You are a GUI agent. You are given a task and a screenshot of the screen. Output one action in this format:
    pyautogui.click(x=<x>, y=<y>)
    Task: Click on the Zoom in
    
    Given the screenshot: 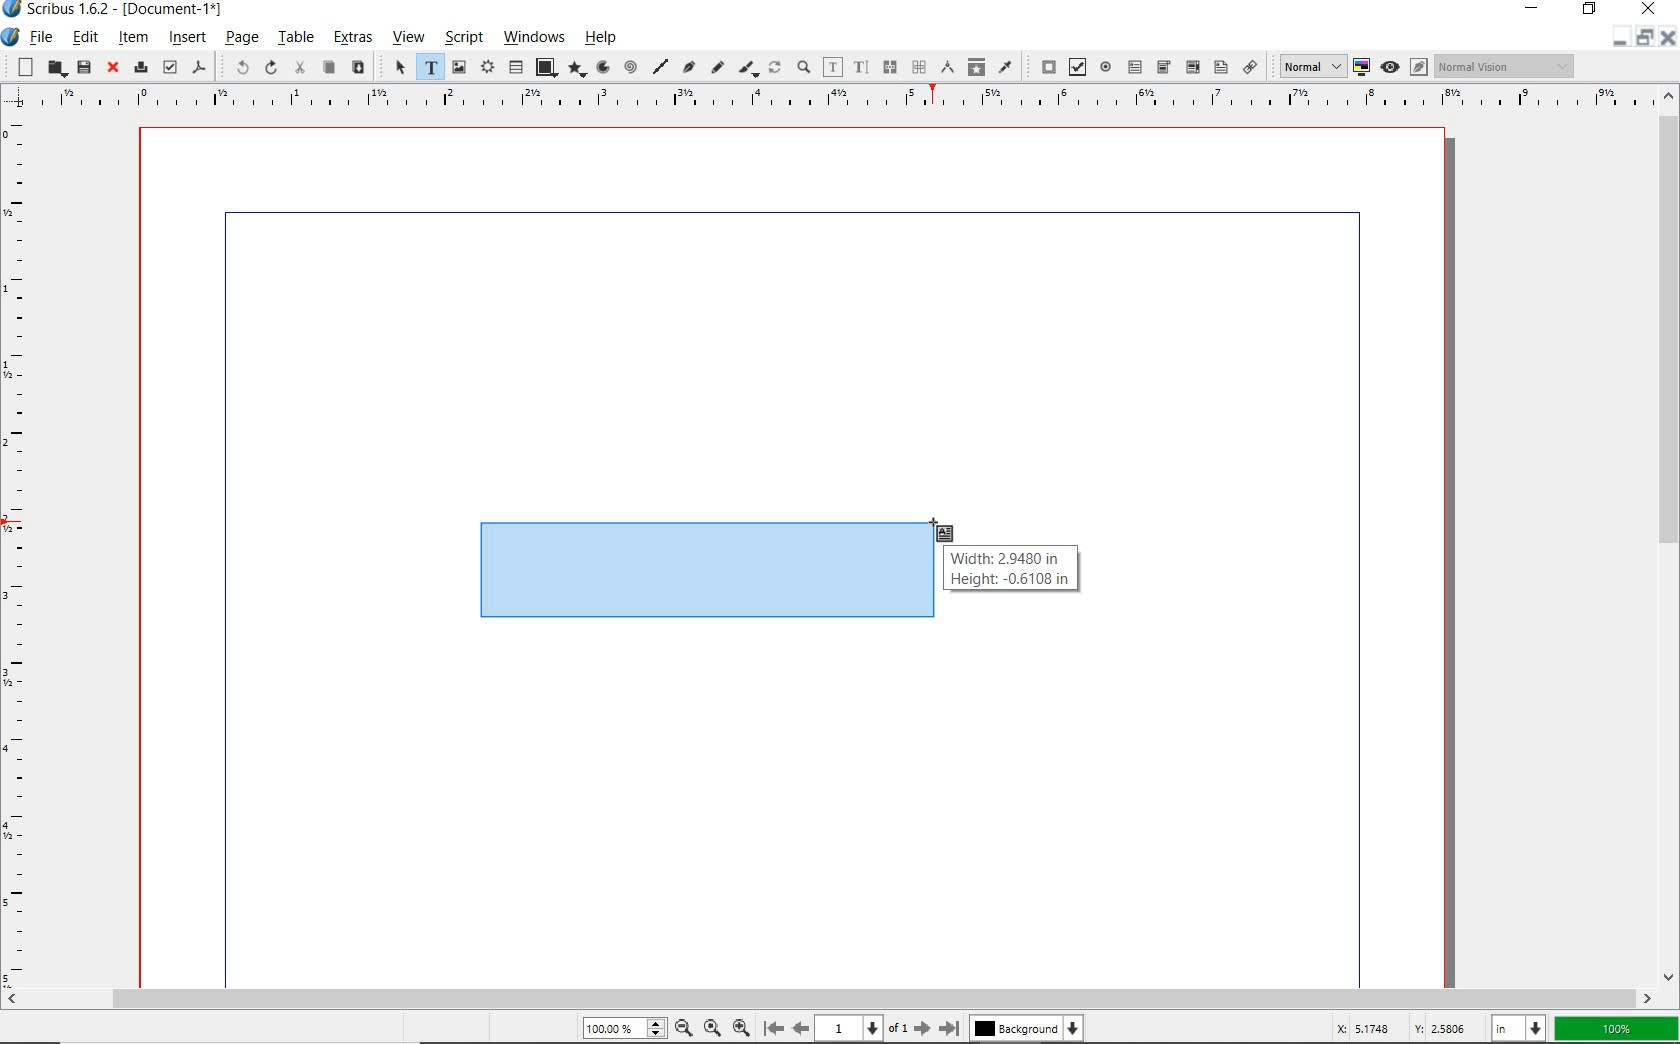 What is the action you would take?
    pyautogui.click(x=741, y=1026)
    